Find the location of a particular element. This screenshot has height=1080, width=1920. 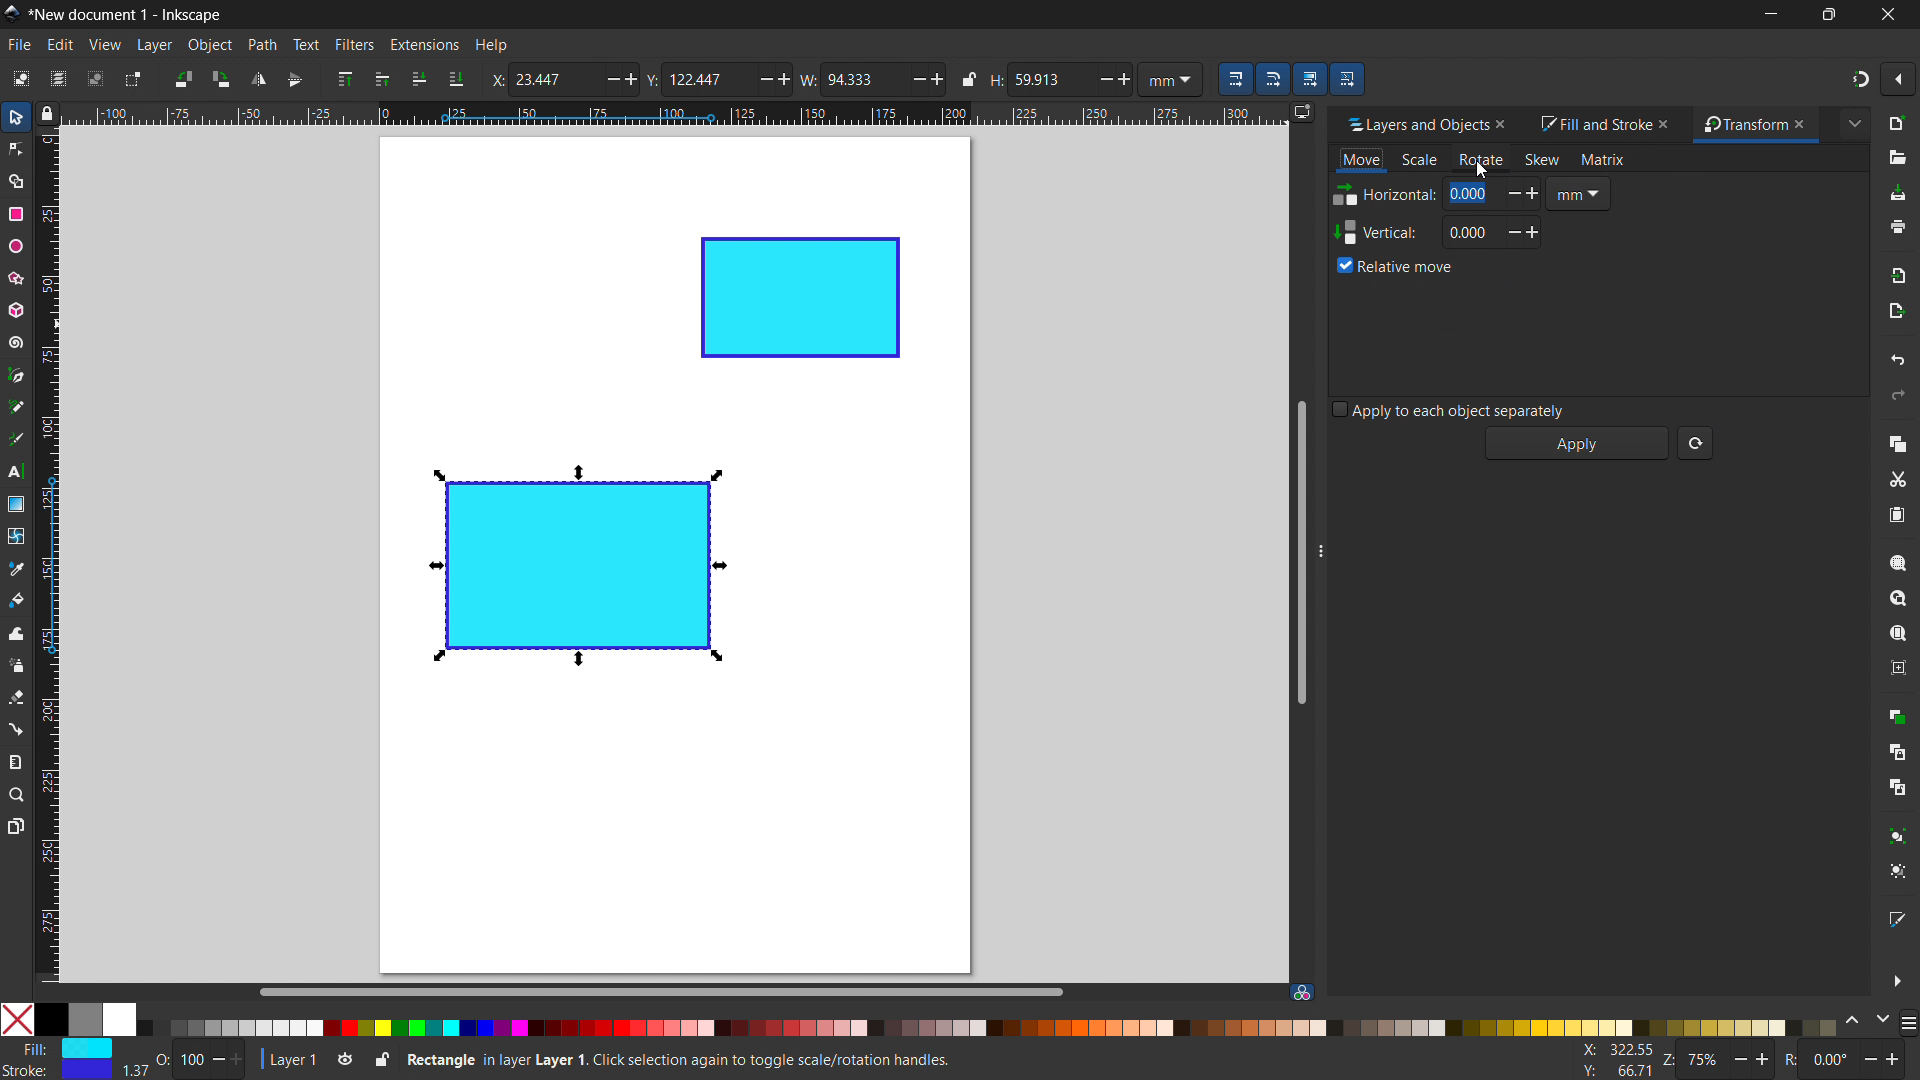

snapping options is located at coordinates (1898, 79).